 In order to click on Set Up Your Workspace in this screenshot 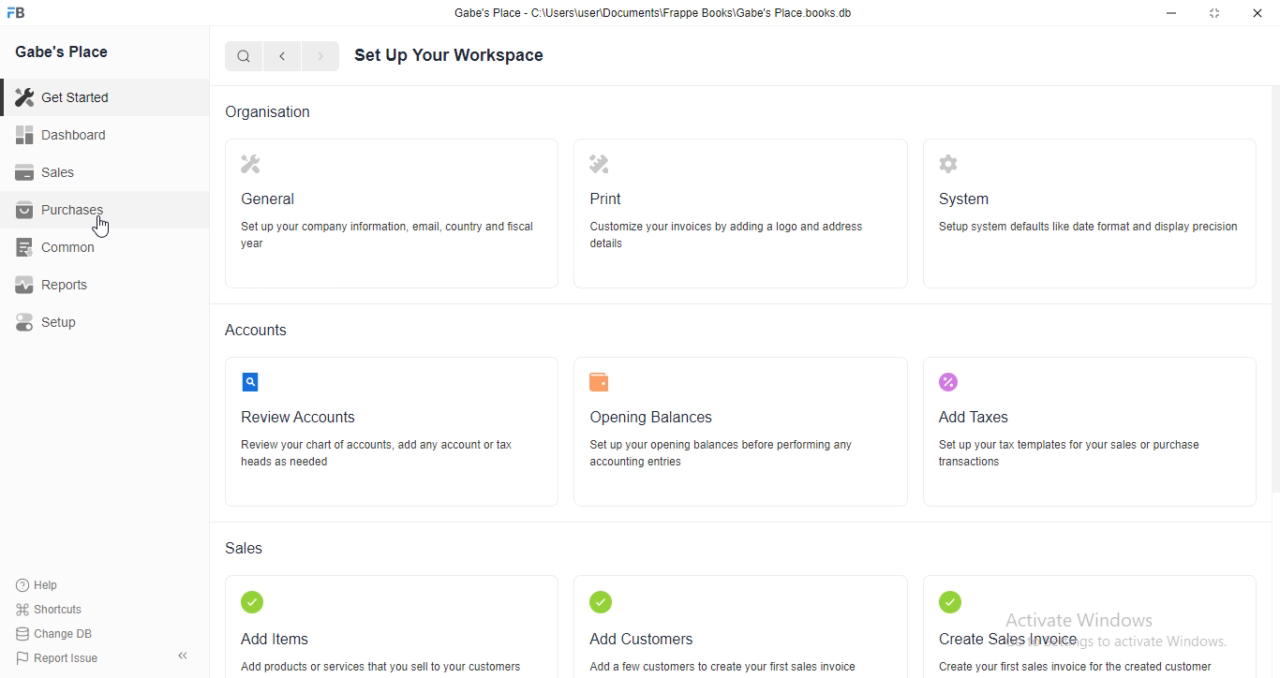, I will do `click(452, 54)`.